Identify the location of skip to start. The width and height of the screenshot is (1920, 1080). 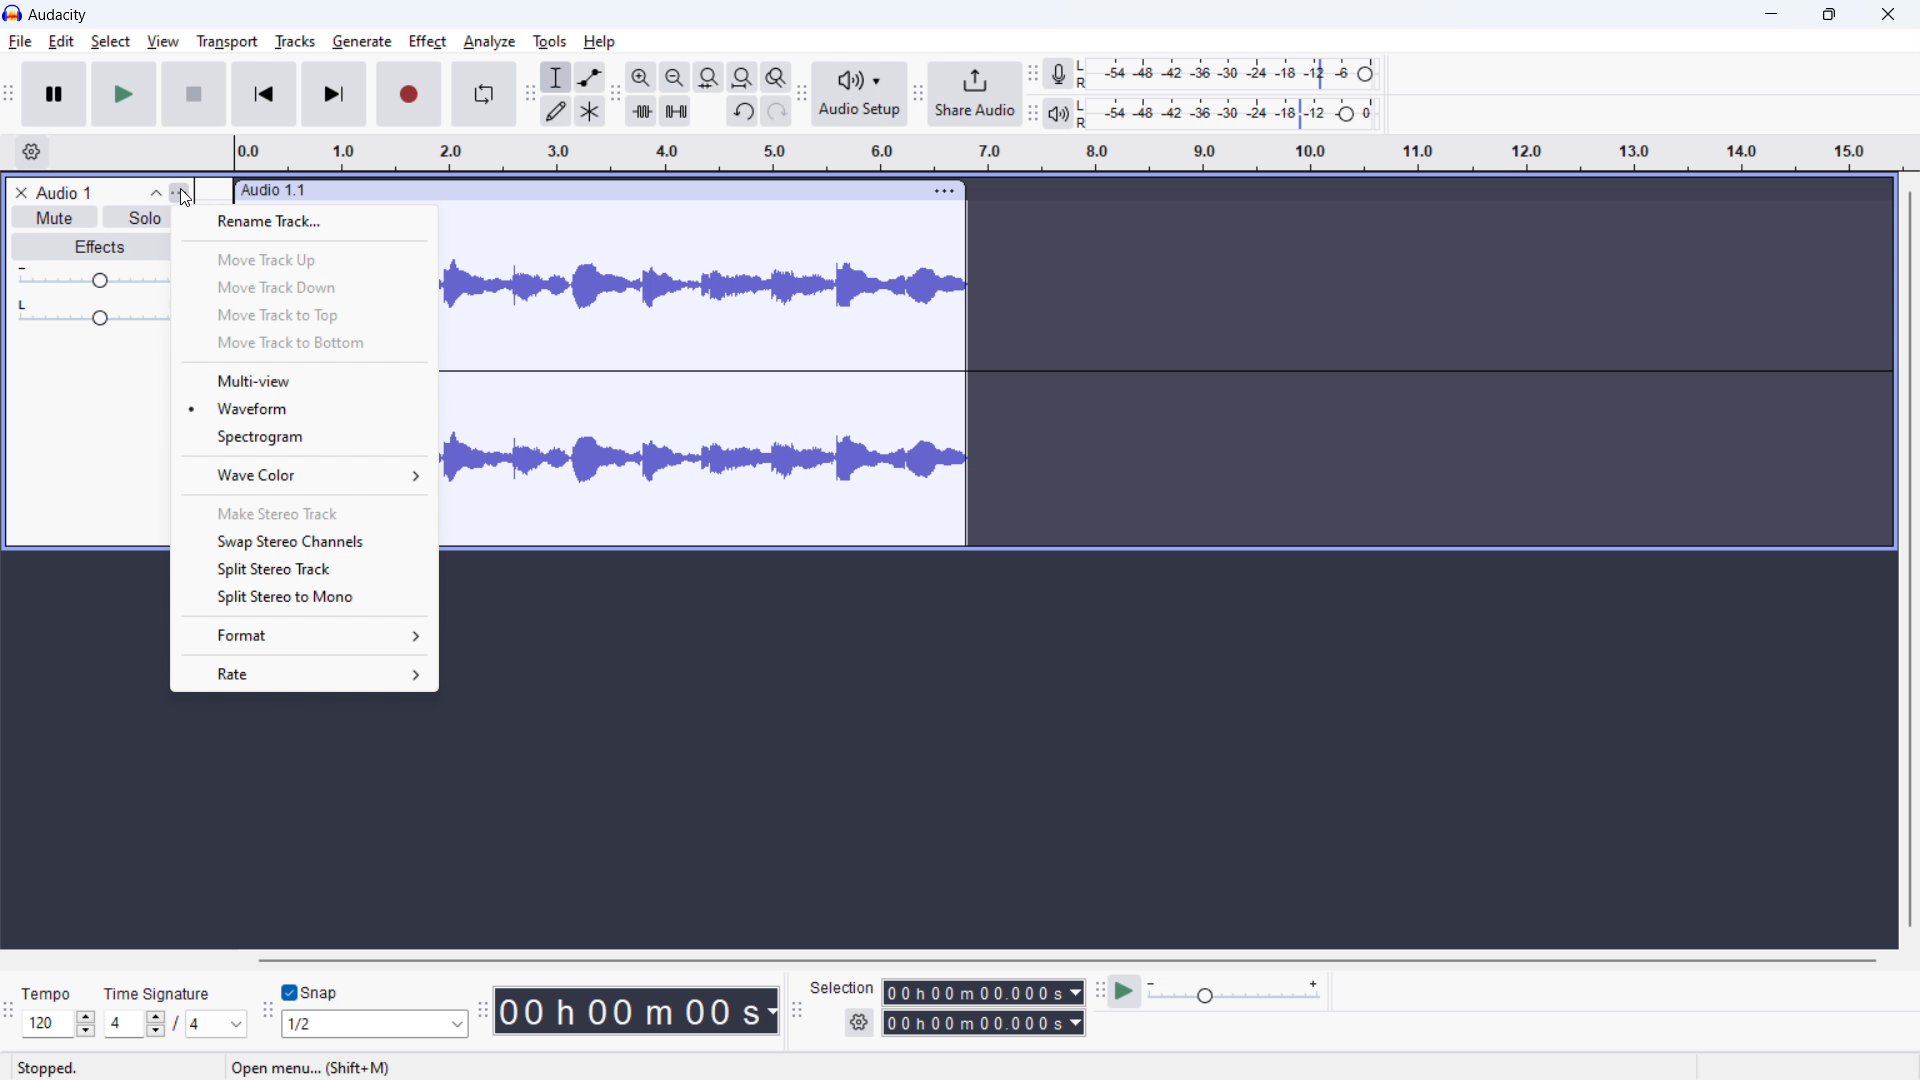
(263, 93).